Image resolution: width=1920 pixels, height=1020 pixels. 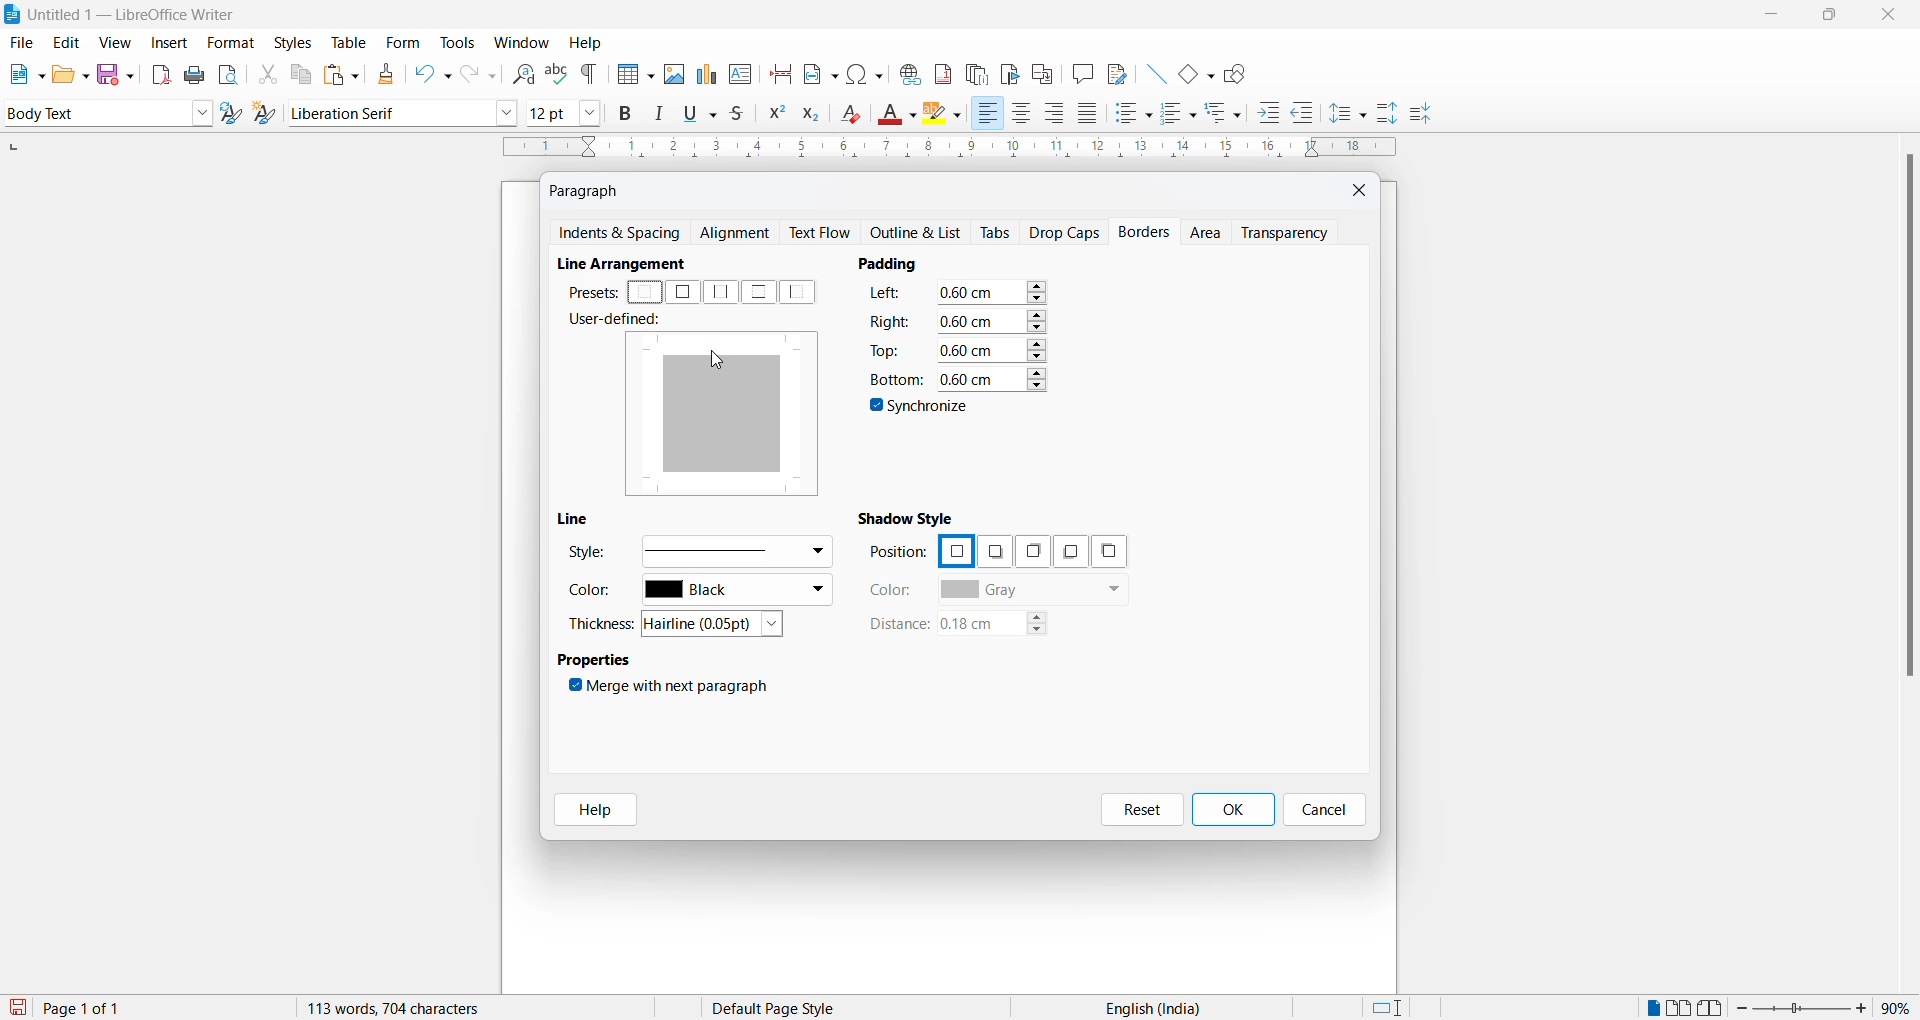 I want to click on clone formatting, so click(x=382, y=74).